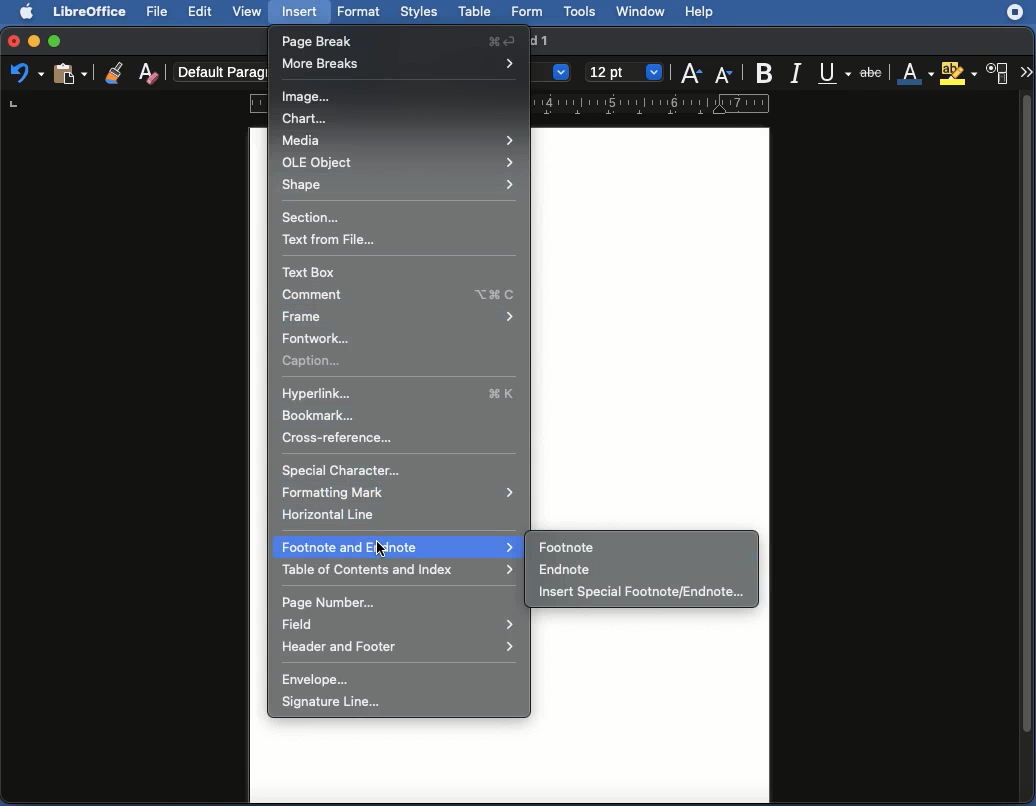 Image resolution: width=1036 pixels, height=806 pixels. What do you see at coordinates (398, 626) in the screenshot?
I see `Field` at bounding box center [398, 626].